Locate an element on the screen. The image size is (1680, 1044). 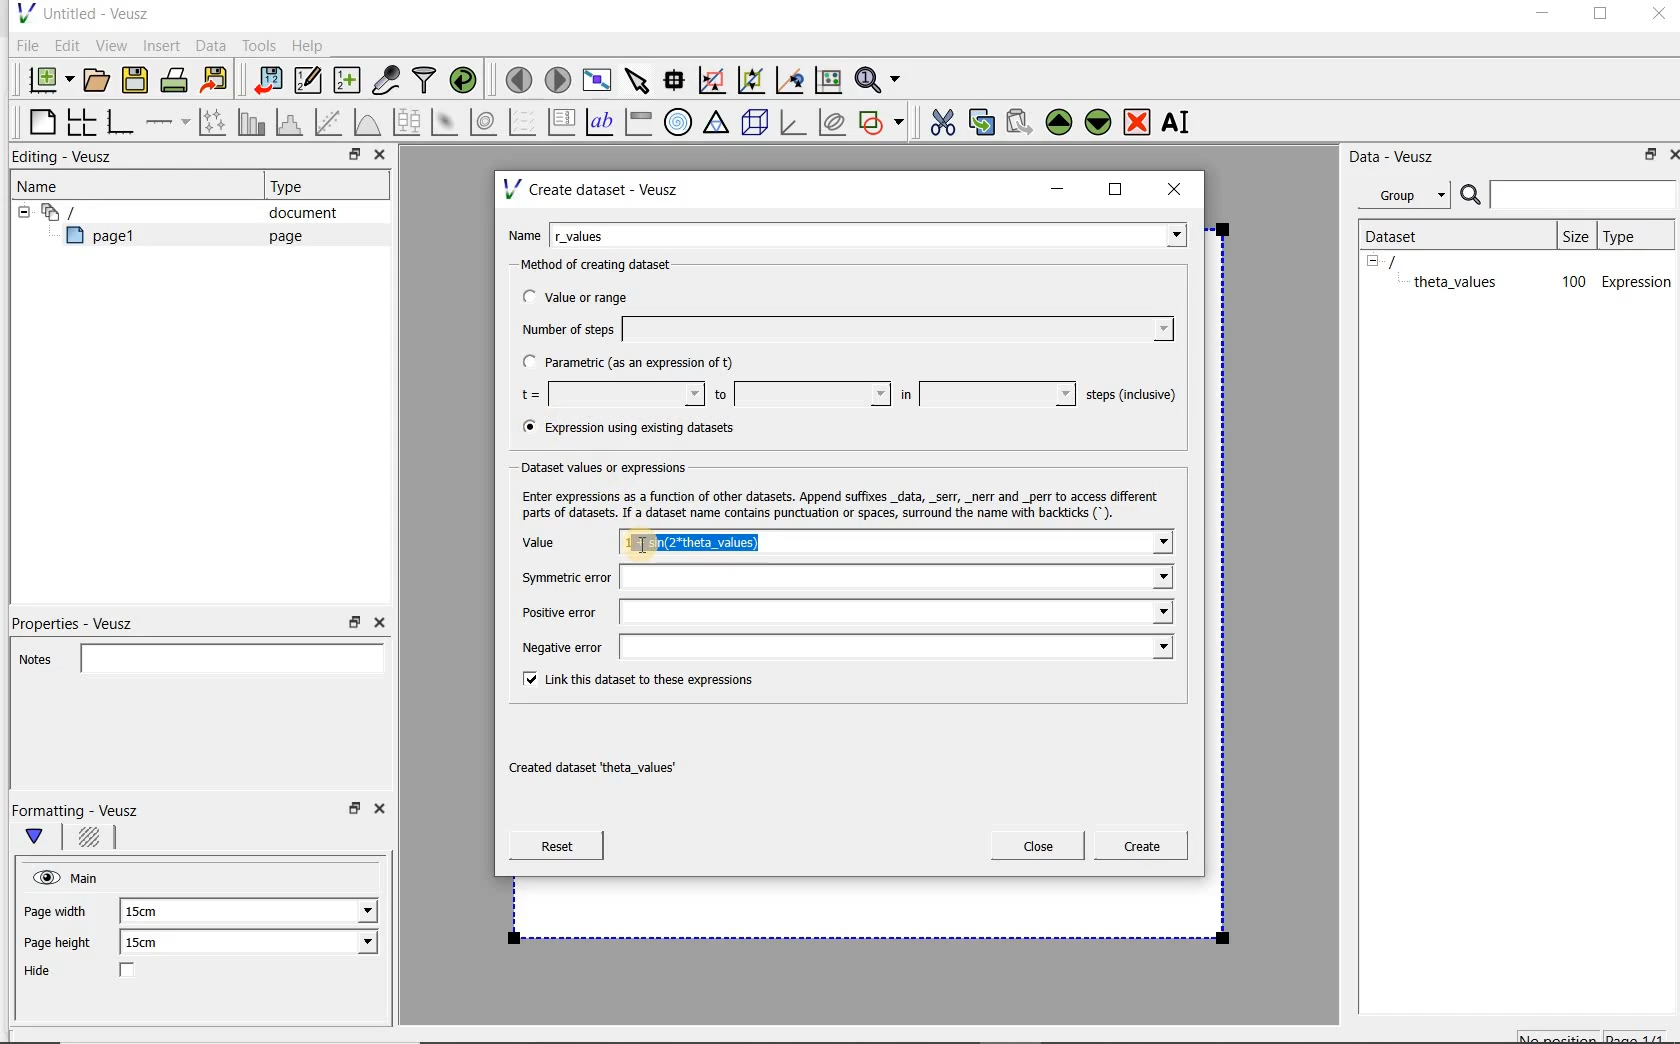
Plot points with lines and error bars is located at coordinates (214, 121).